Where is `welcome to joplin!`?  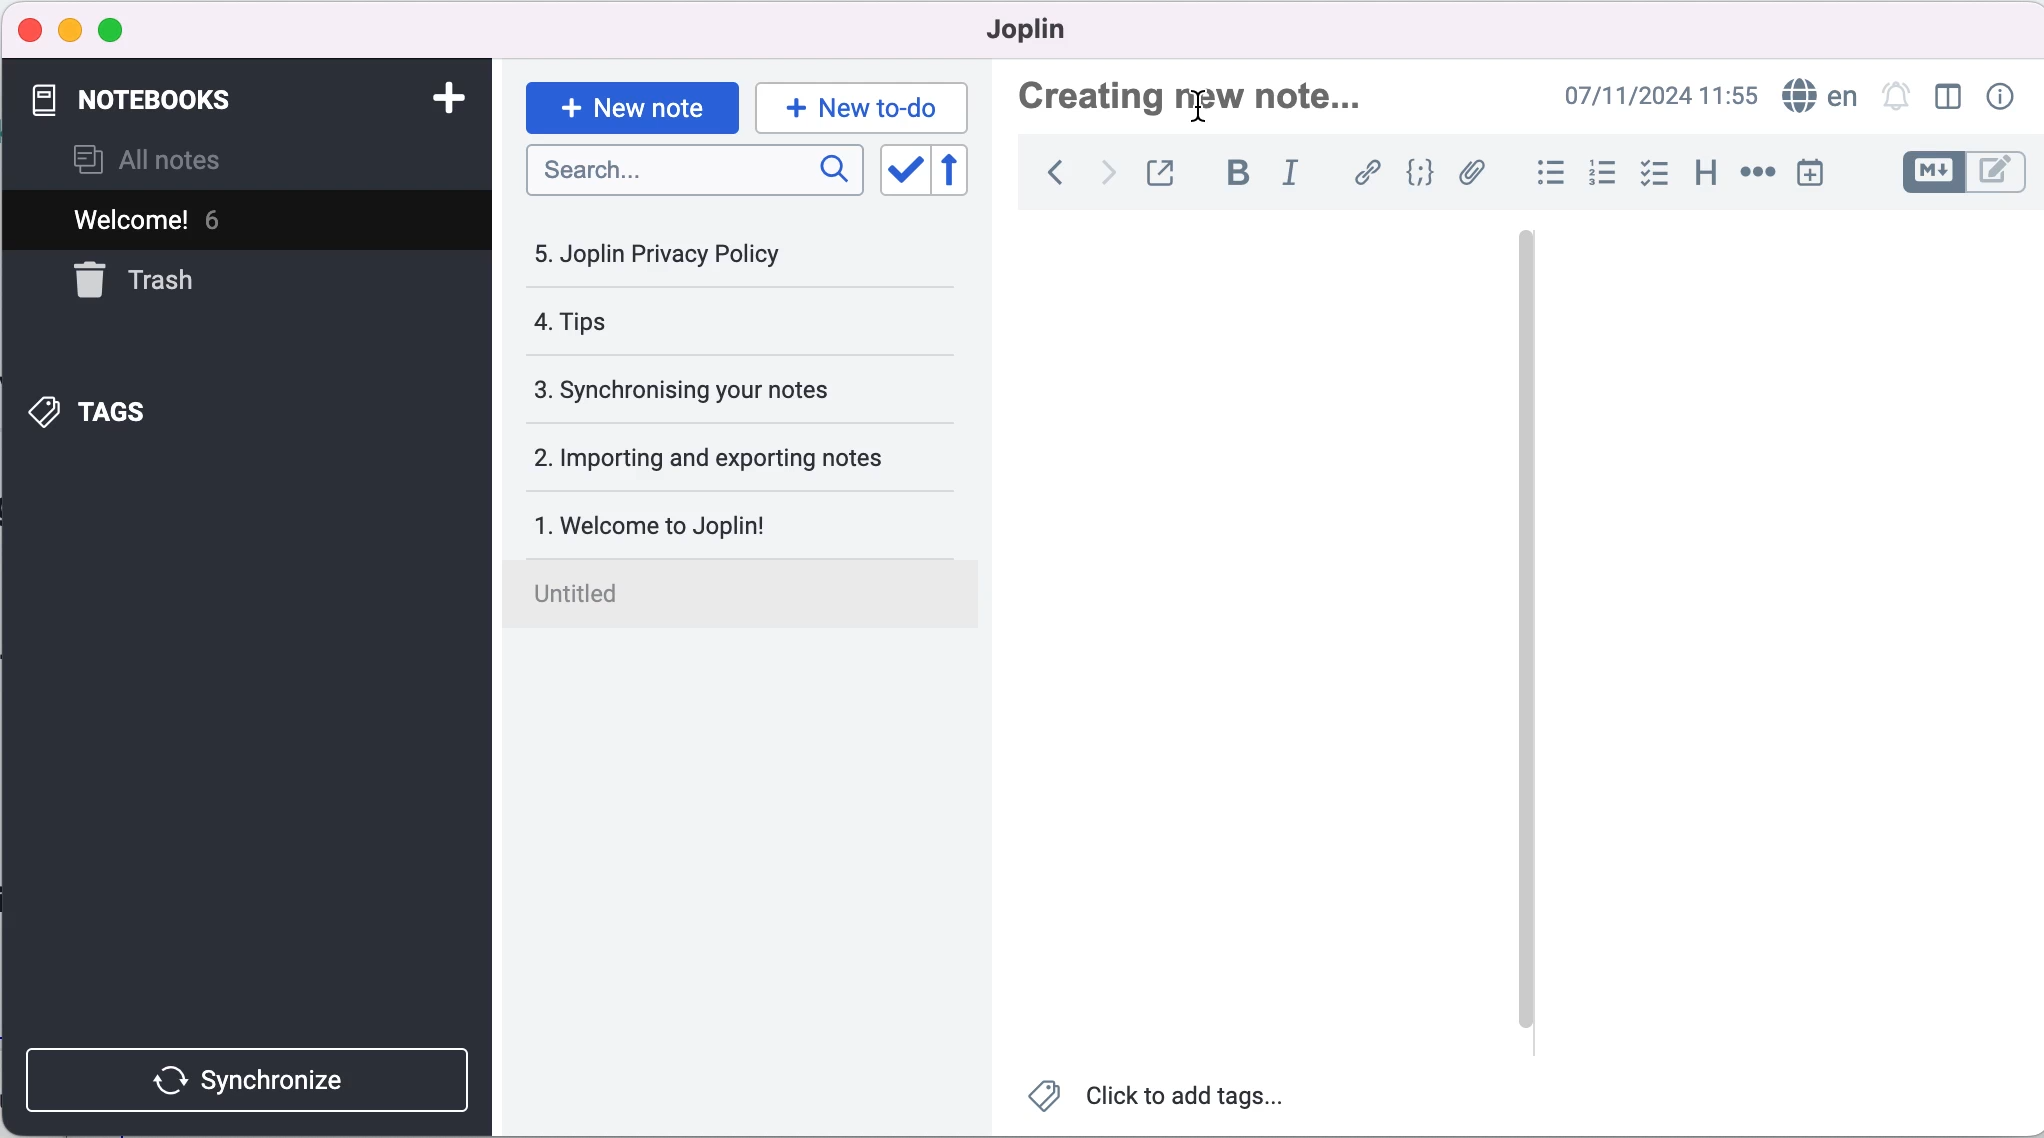
welcome to joplin! is located at coordinates (722, 529).